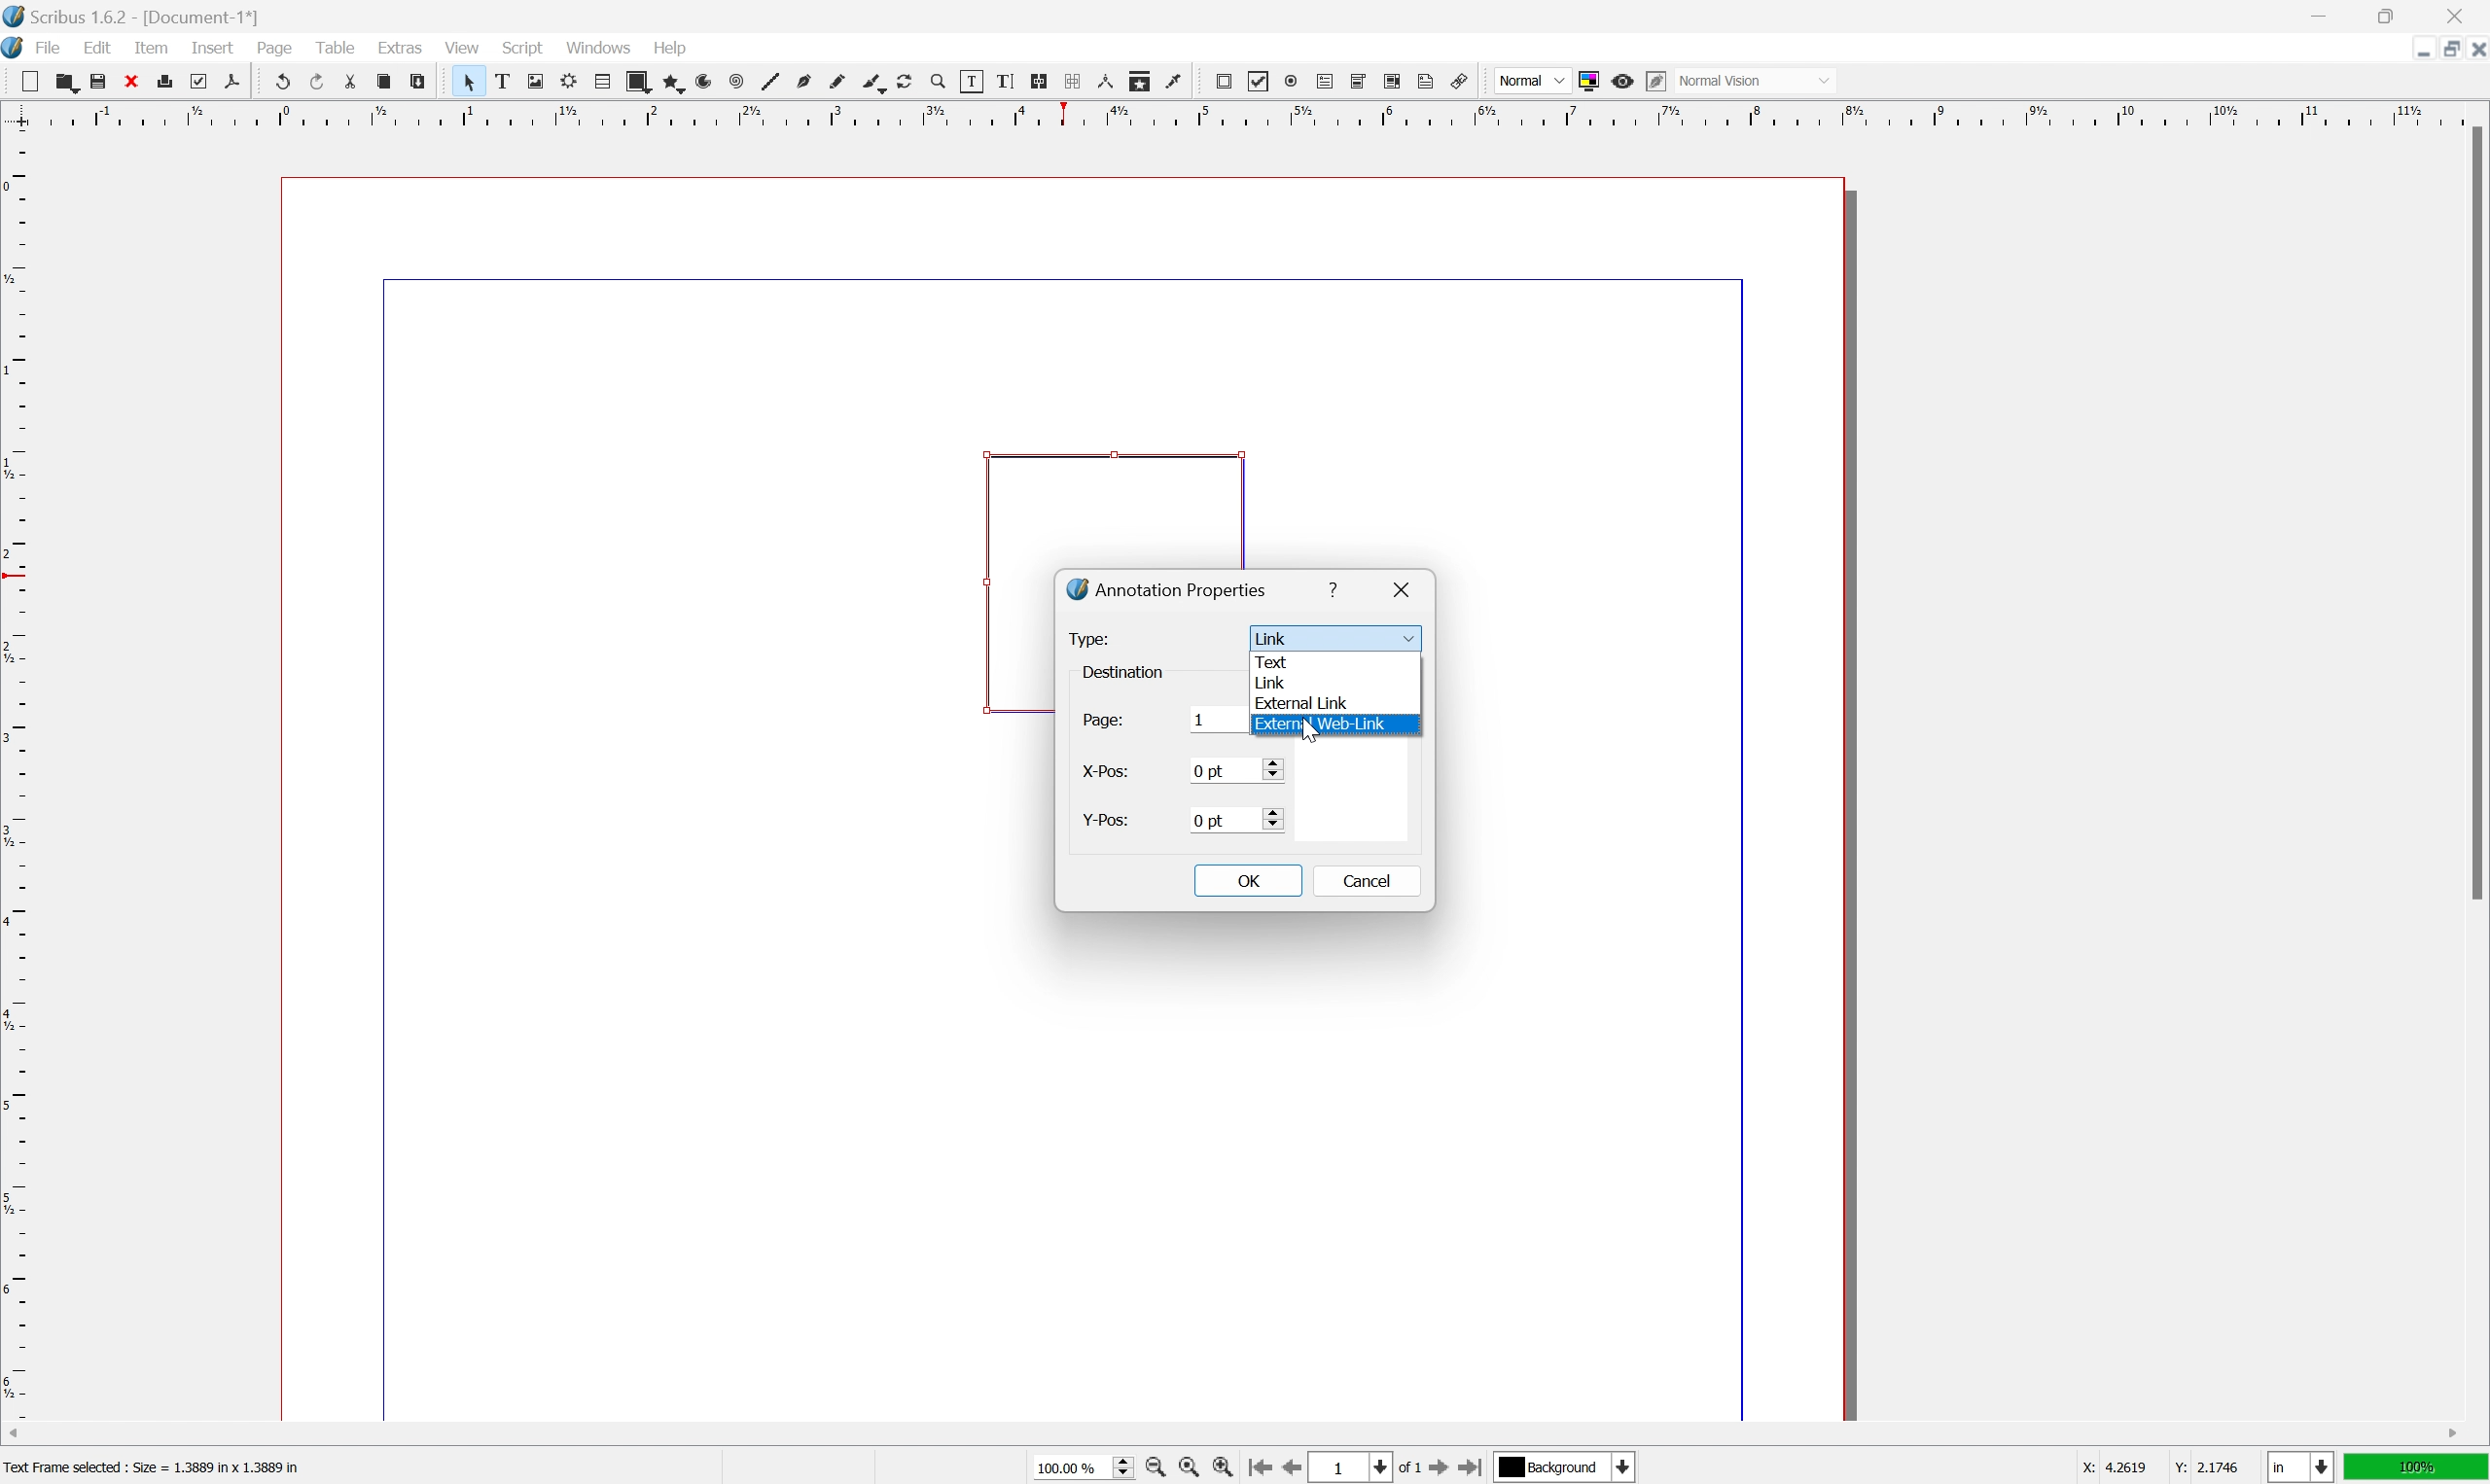 Image resolution: width=2490 pixels, height=1484 pixels. What do you see at coordinates (1107, 773) in the screenshot?
I see `X-pos:` at bounding box center [1107, 773].